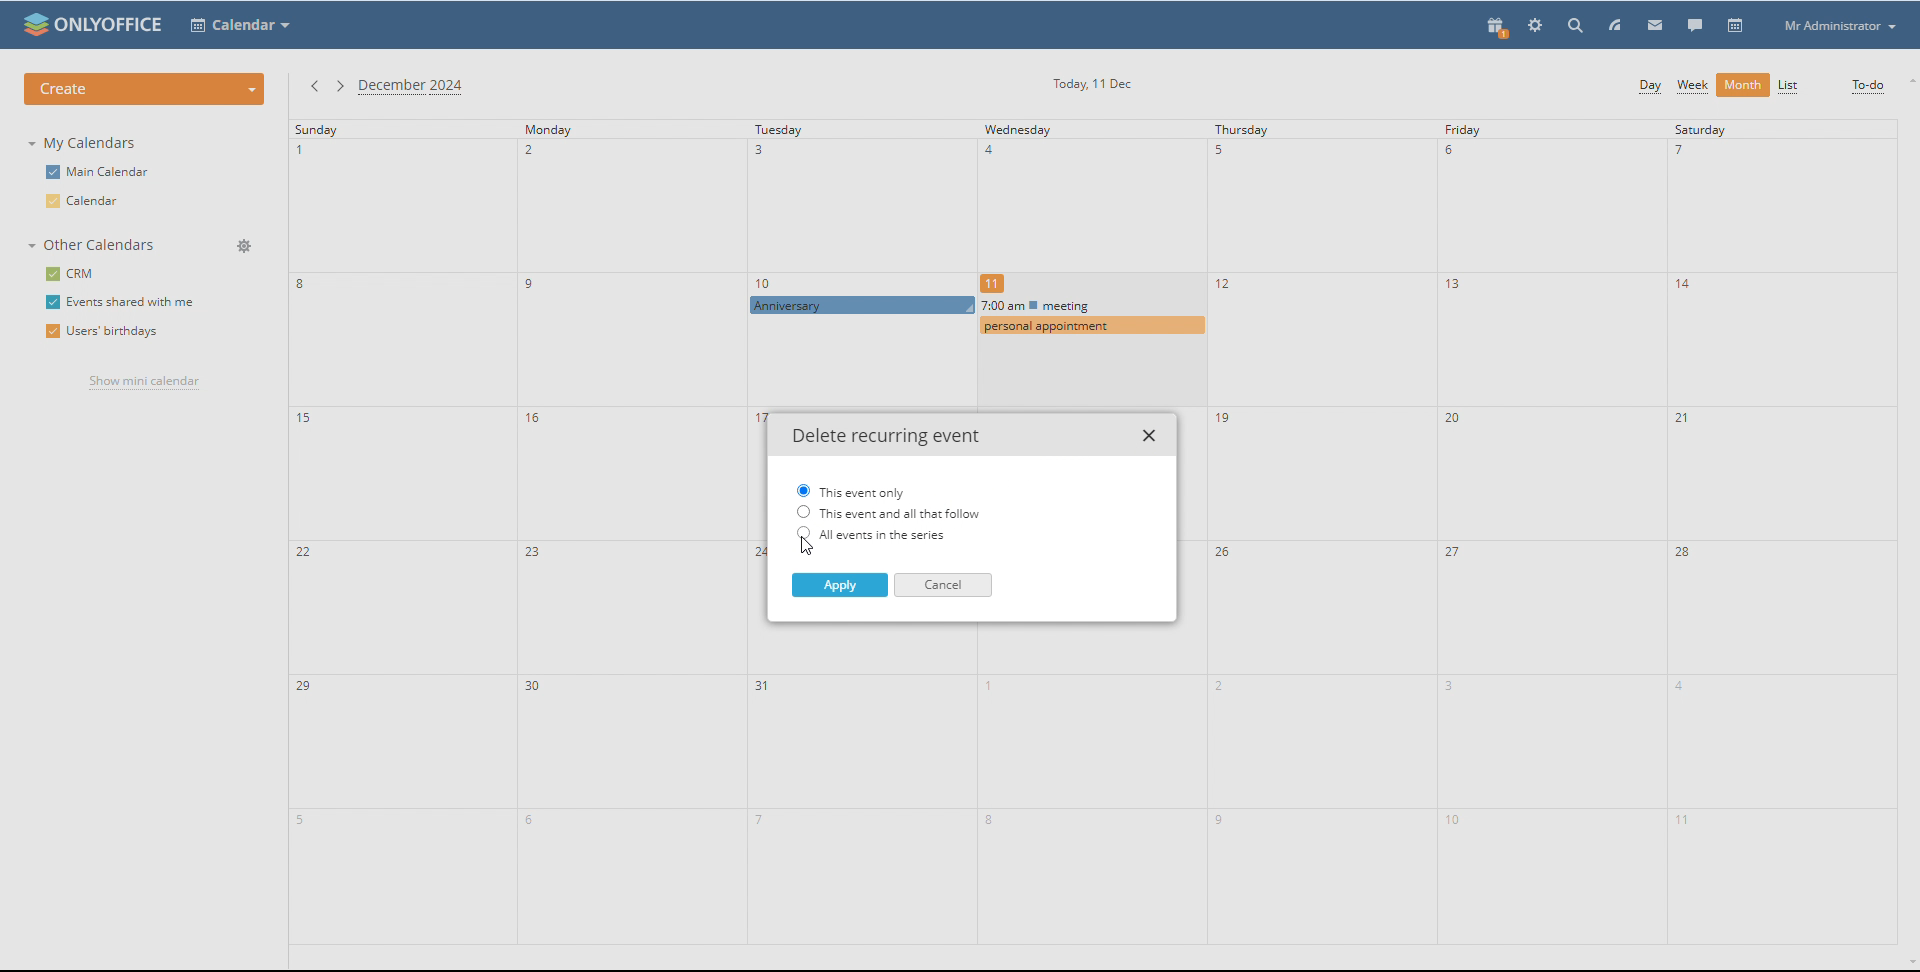  What do you see at coordinates (1091, 84) in the screenshot?
I see `current date` at bounding box center [1091, 84].